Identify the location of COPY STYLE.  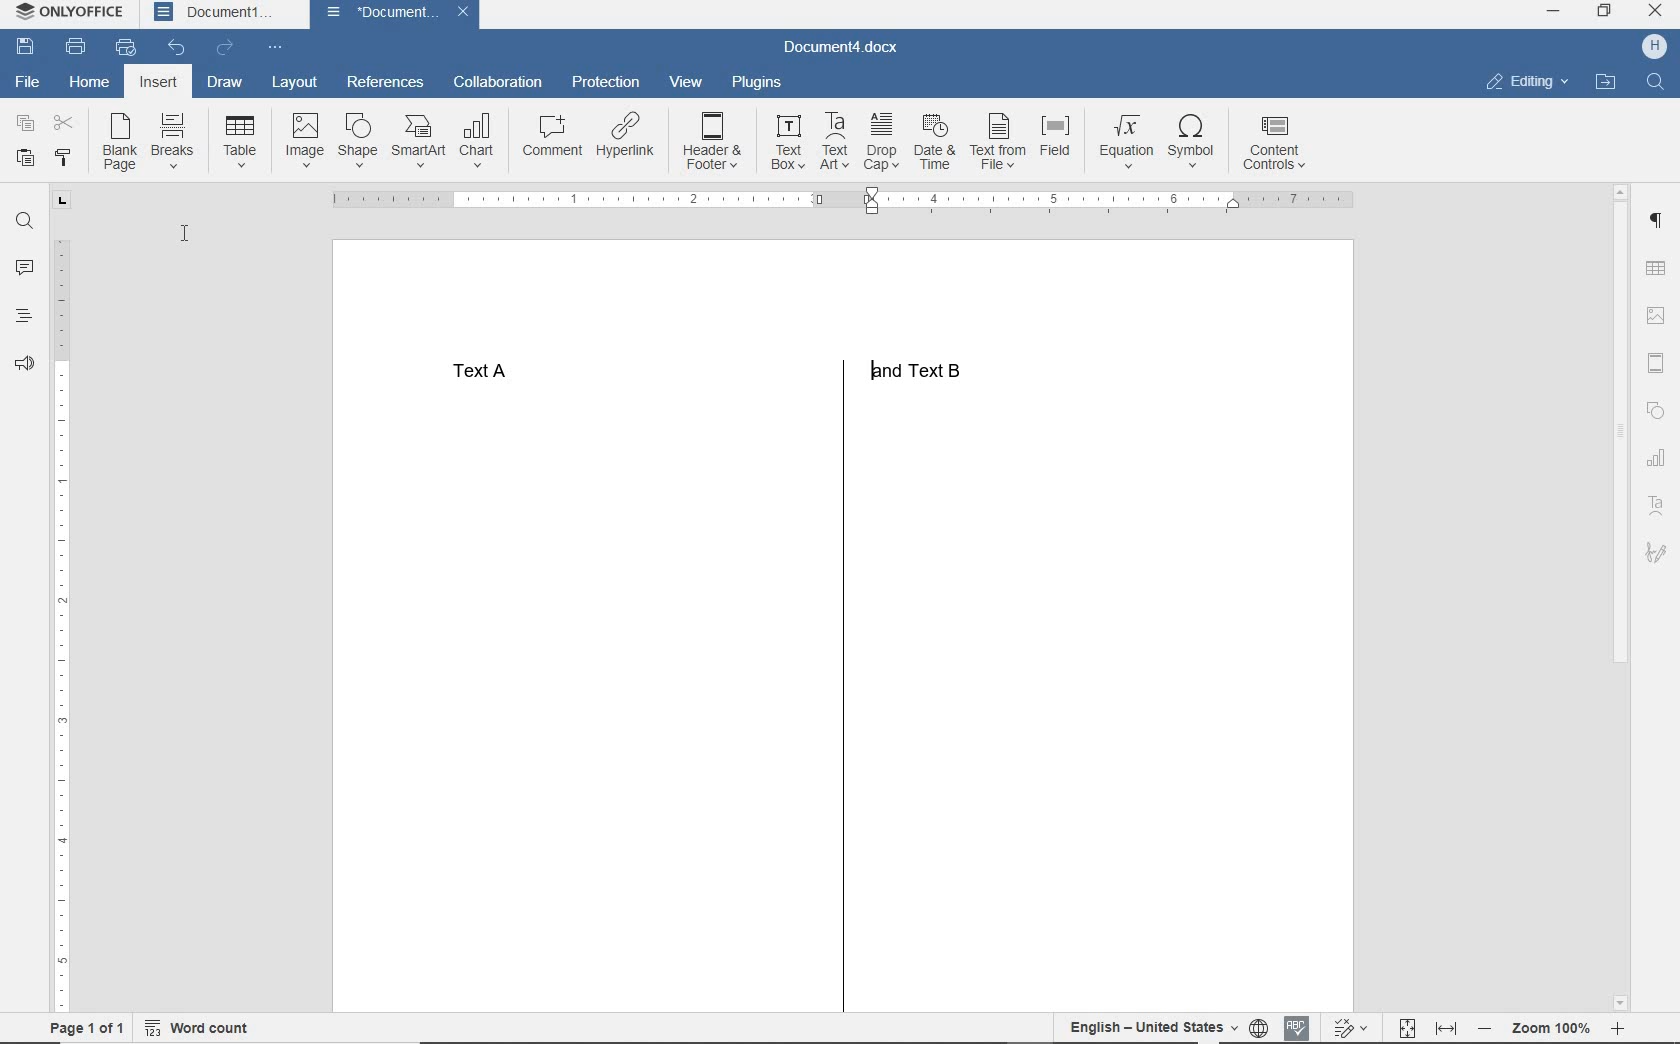
(68, 157).